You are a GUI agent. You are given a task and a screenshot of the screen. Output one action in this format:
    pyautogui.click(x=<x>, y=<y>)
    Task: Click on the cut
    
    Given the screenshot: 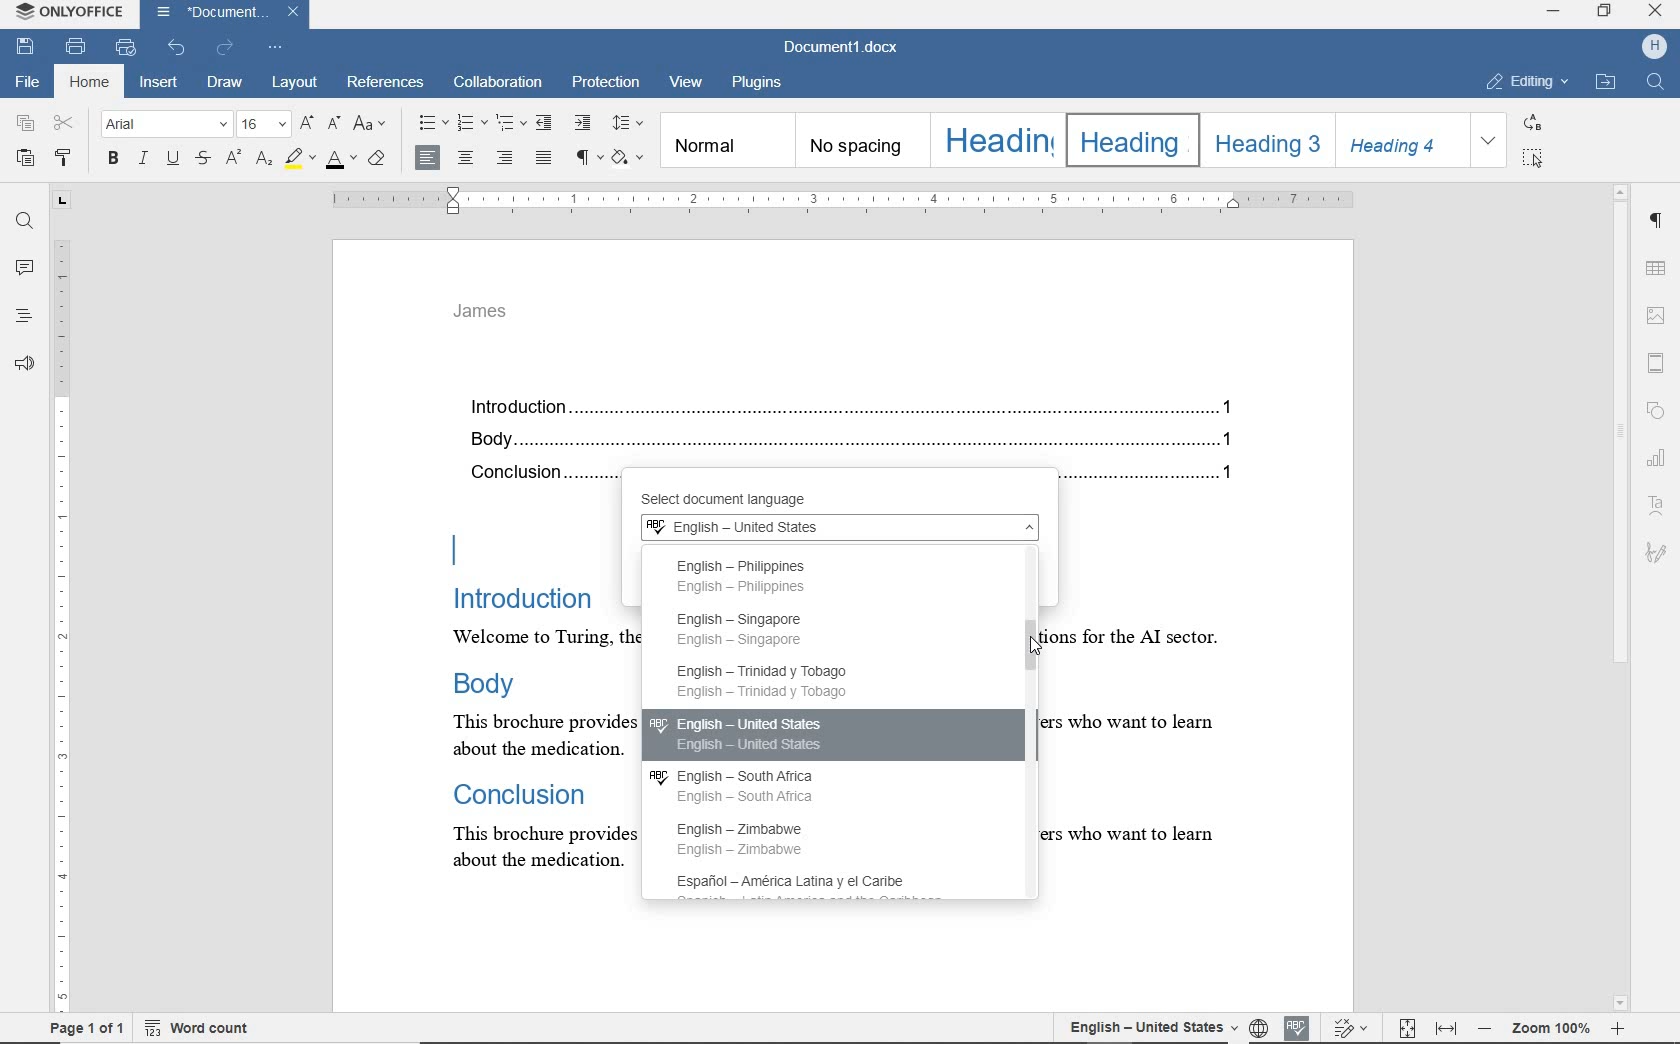 What is the action you would take?
    pyautogui.click(x=65, y=124)
    